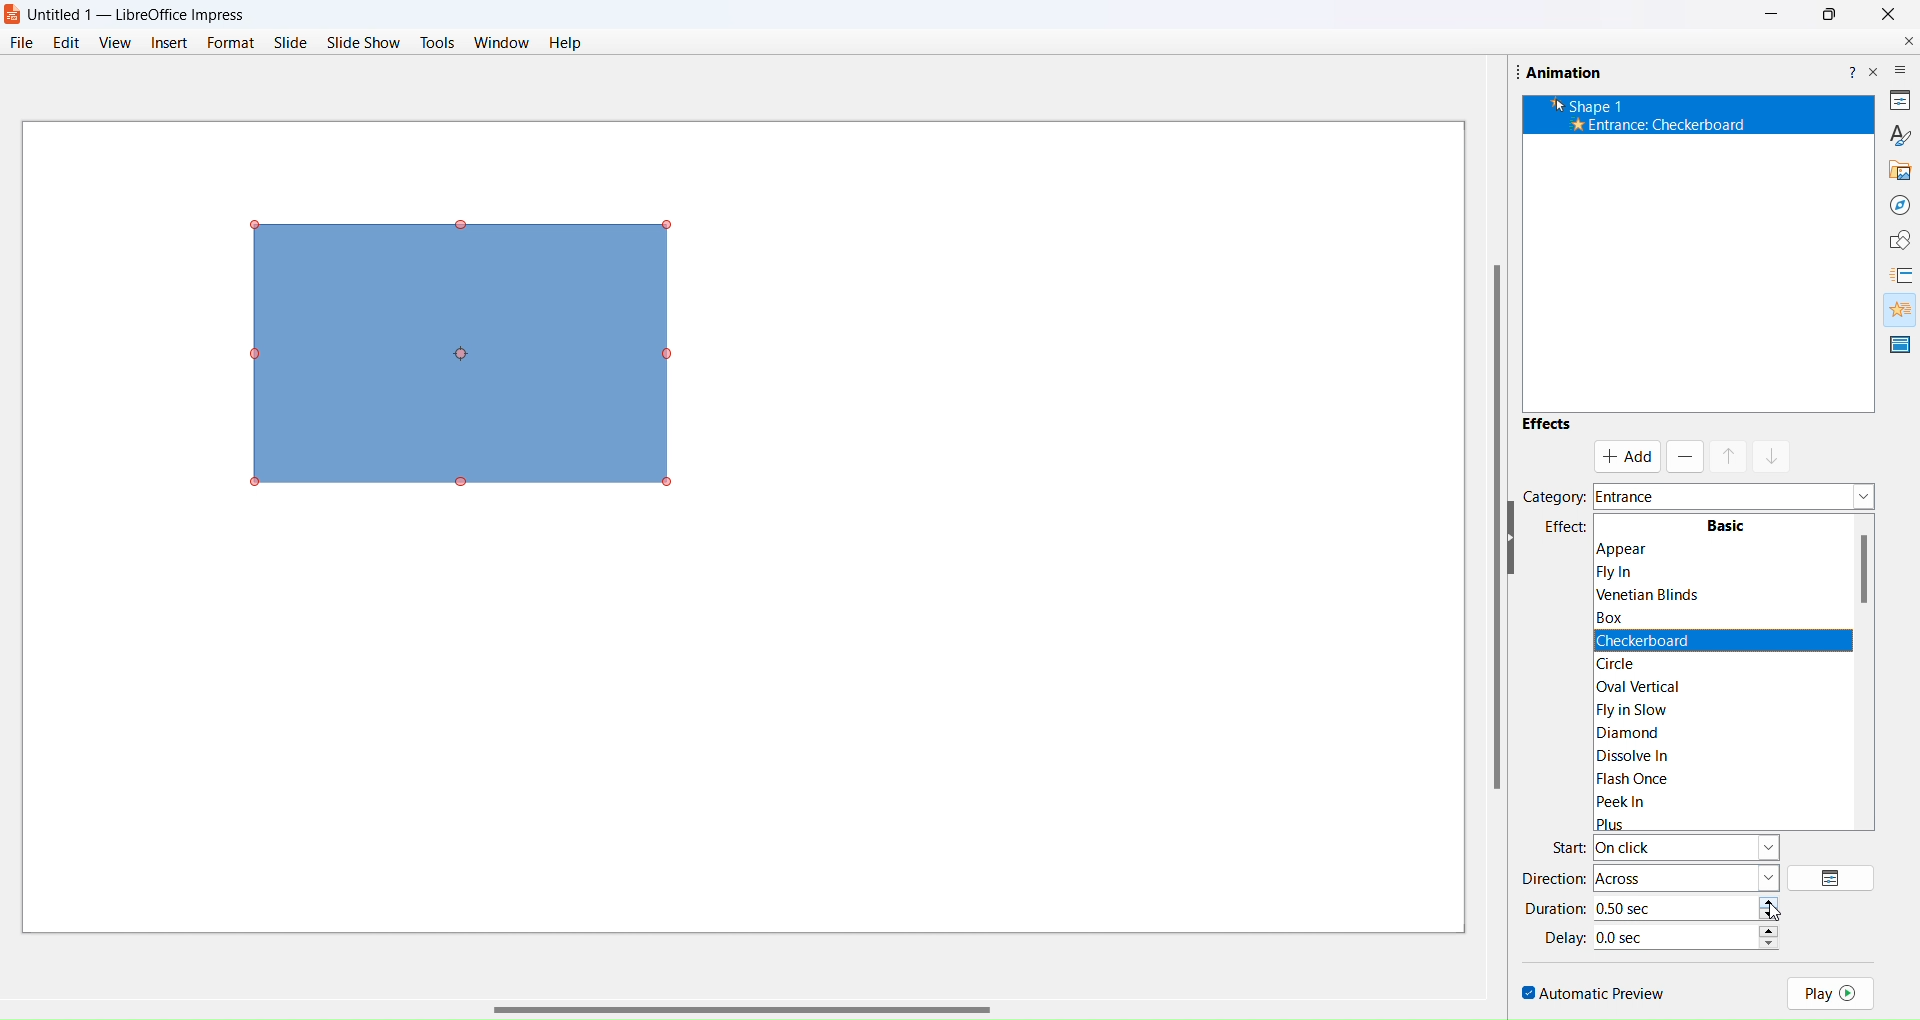  Describe the element at coordinates (1550, 879) in the screenshot. I see `direction` at that location.